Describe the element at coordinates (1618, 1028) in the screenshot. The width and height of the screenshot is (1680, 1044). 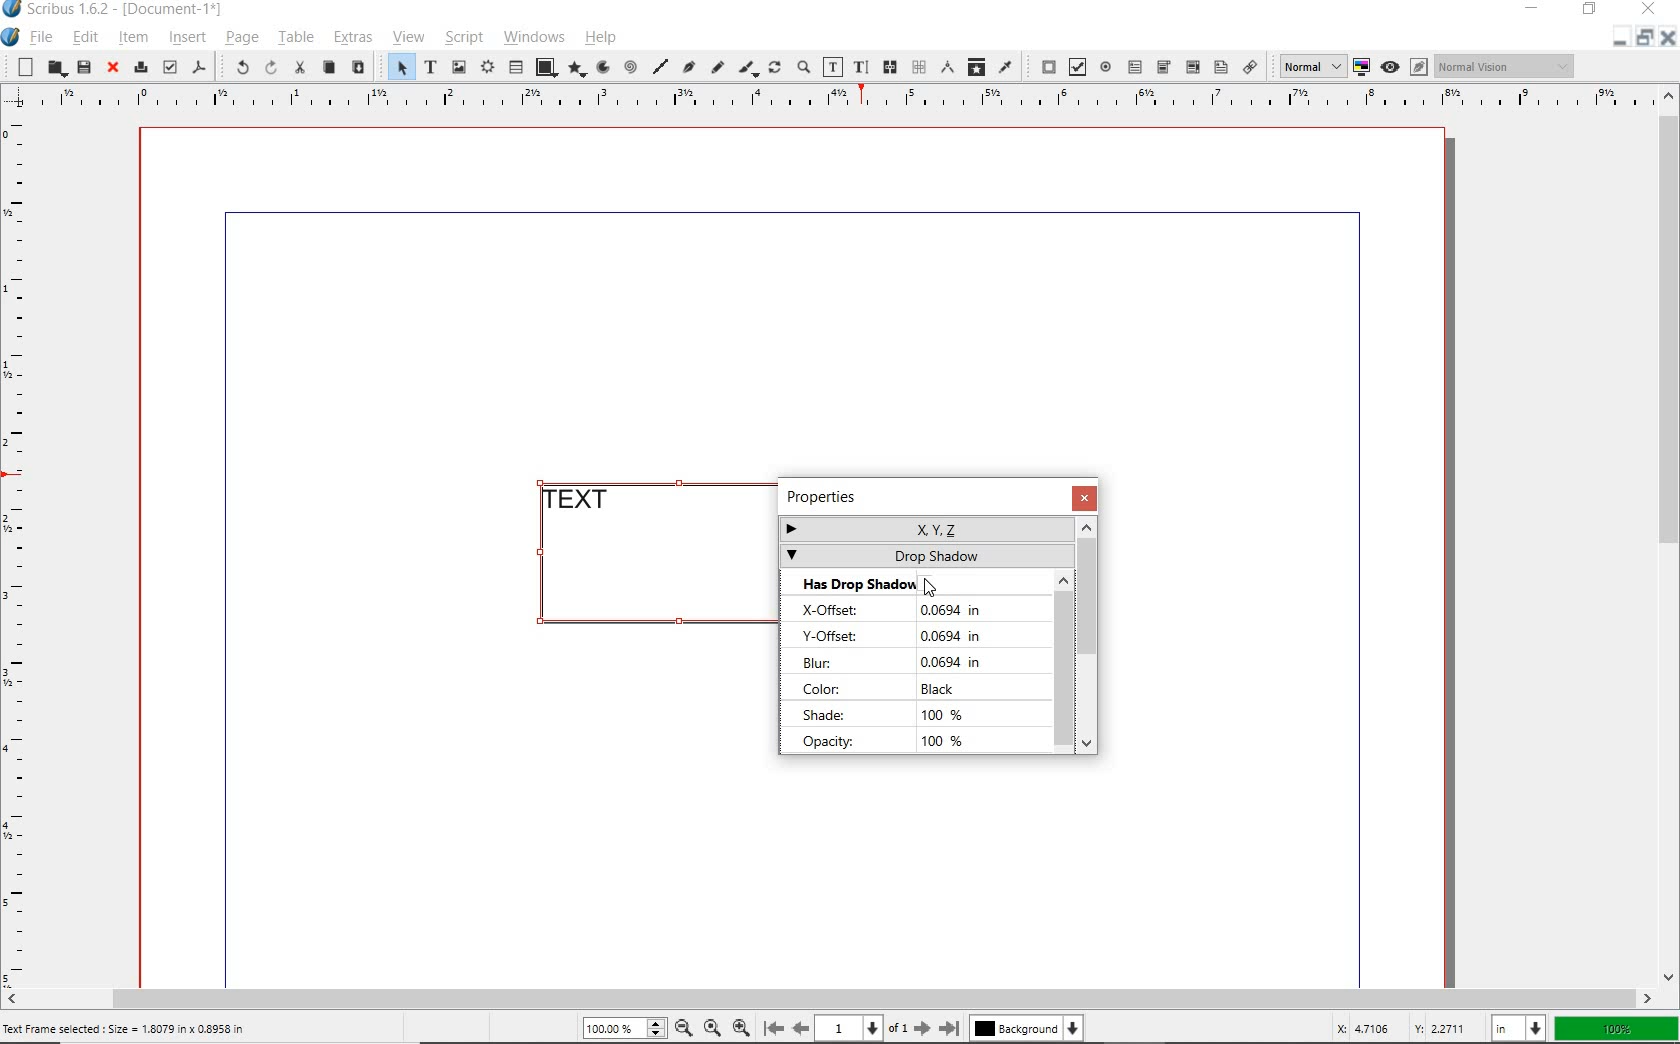
I see `zoom factor` at that location.